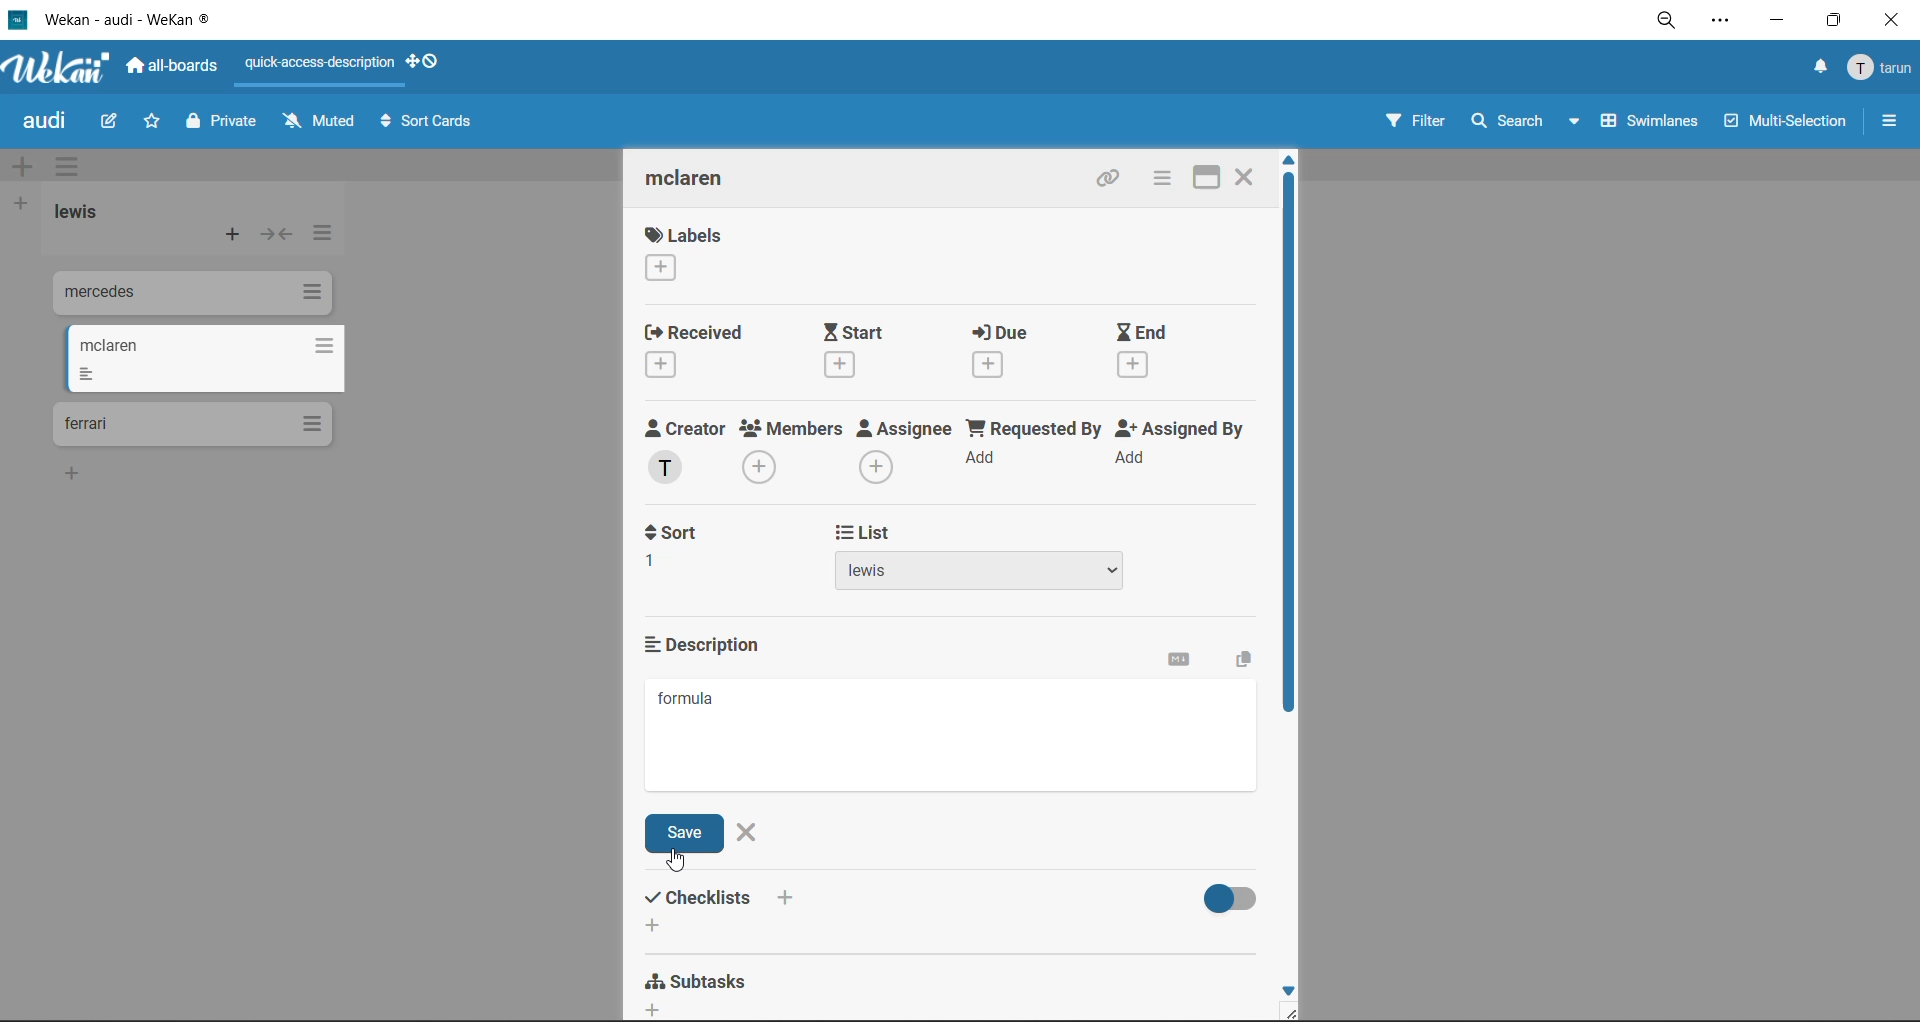 The height and width of the screenshot is (1022, 1920). Describe the element at coordinates (1666, 22) in the screenshot. I see `zoom` at that location.